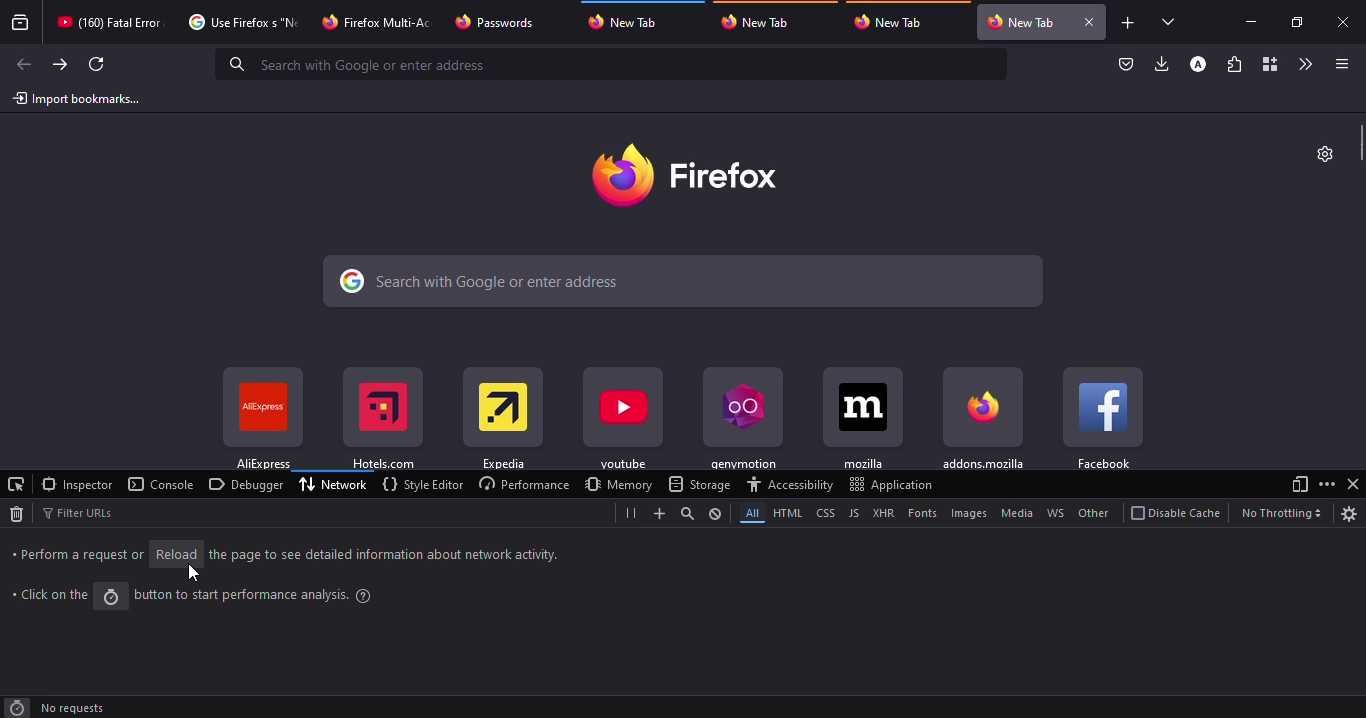 This screenshot has height=718, width=1366. I want to click on view recent browsing history, so click(21, 23).